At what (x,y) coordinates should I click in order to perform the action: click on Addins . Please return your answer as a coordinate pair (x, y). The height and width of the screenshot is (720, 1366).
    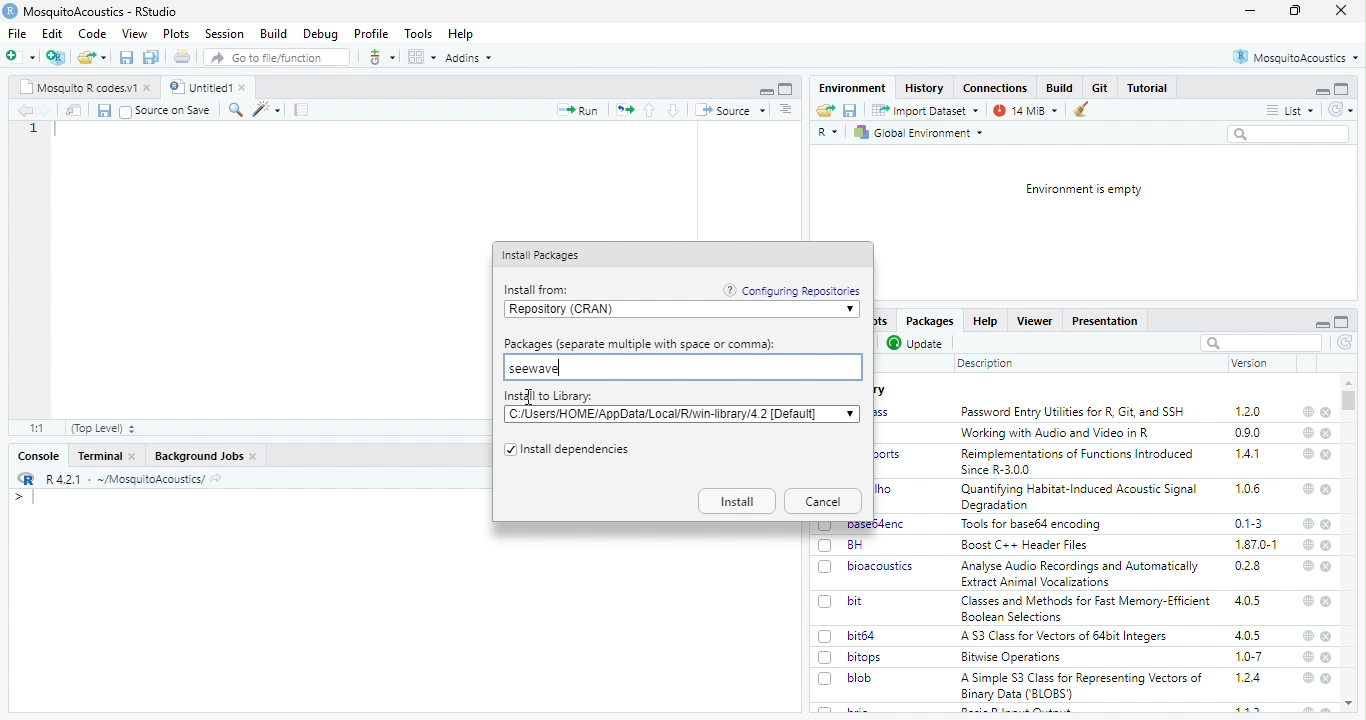
    Looking at the image, I should click on (468, 58).